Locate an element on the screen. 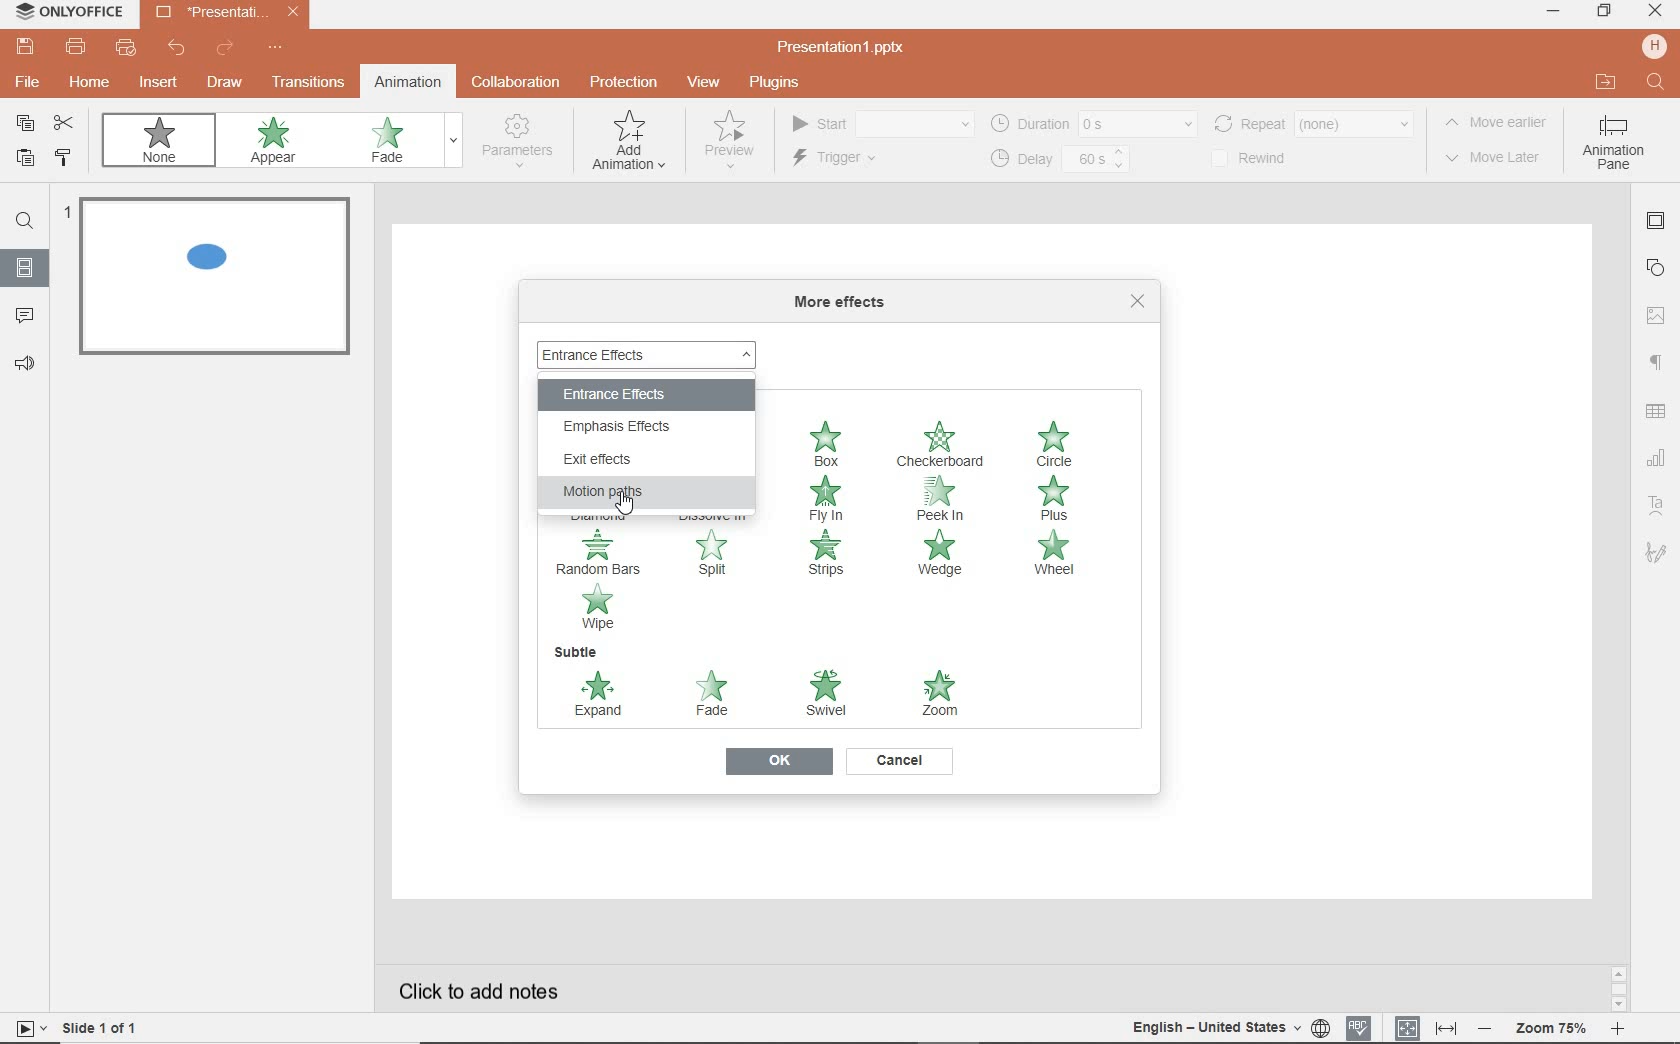 The height and width of the screenshot is (1044, 1680). RANDOM BARS is located at coordinates (600, 553).